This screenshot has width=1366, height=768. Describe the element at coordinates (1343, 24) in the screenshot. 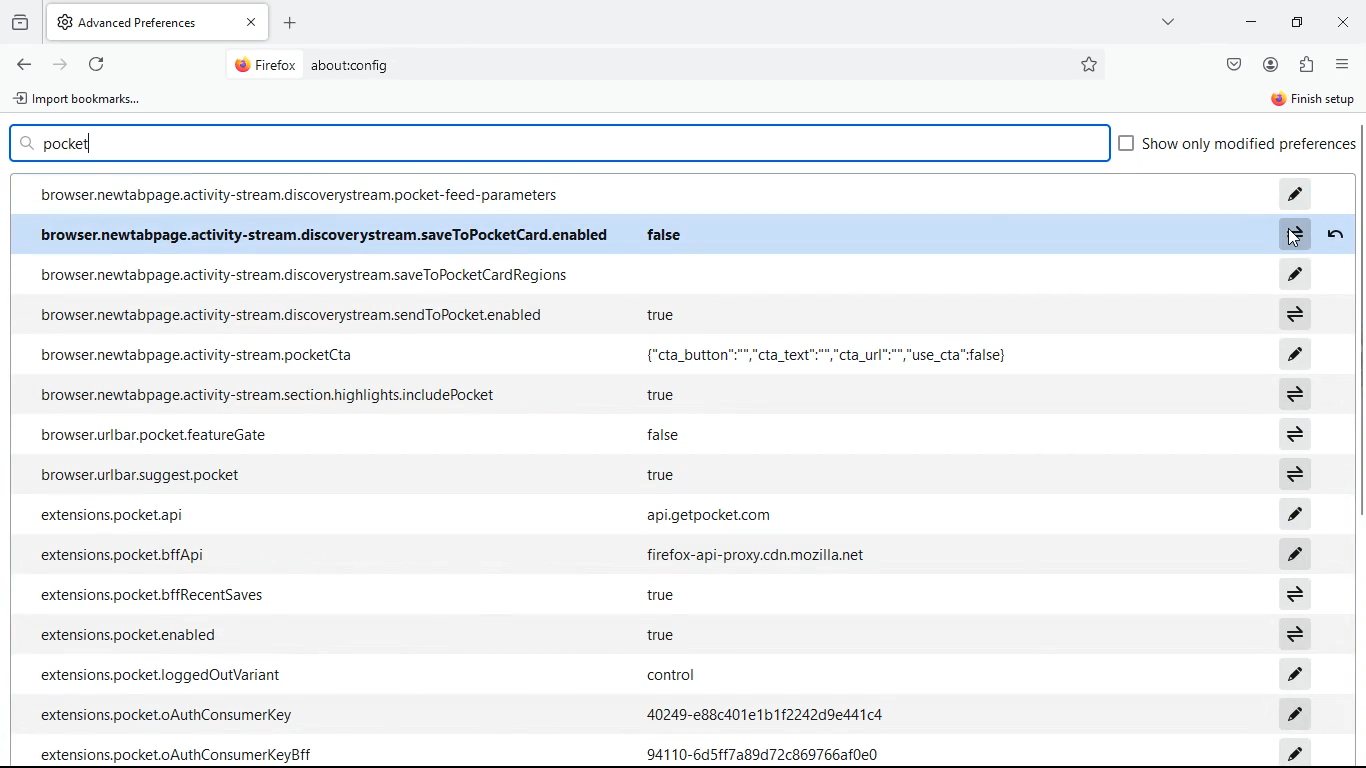

I see `close` at that location.